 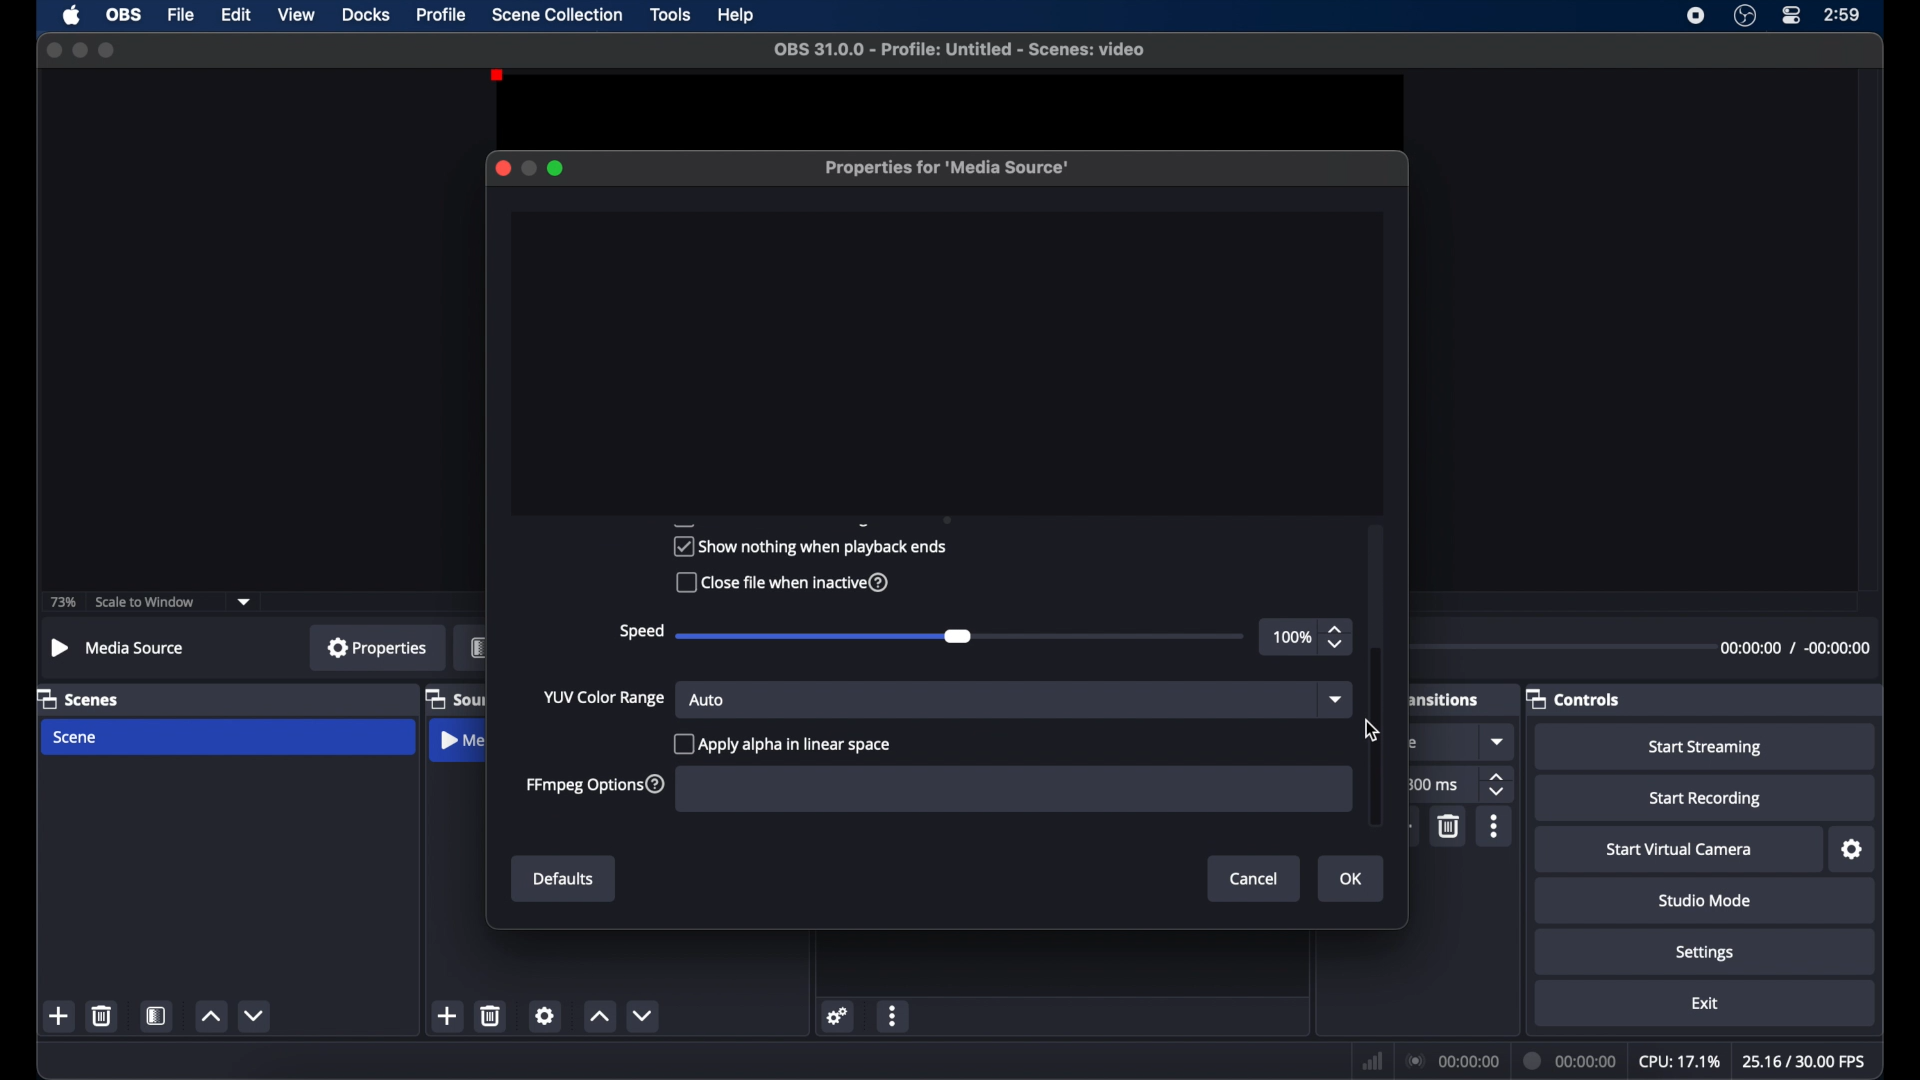 What do you see at coordinates (448, 1015) in the screenshot?
I see `add` at bounding box center [448, 1015].